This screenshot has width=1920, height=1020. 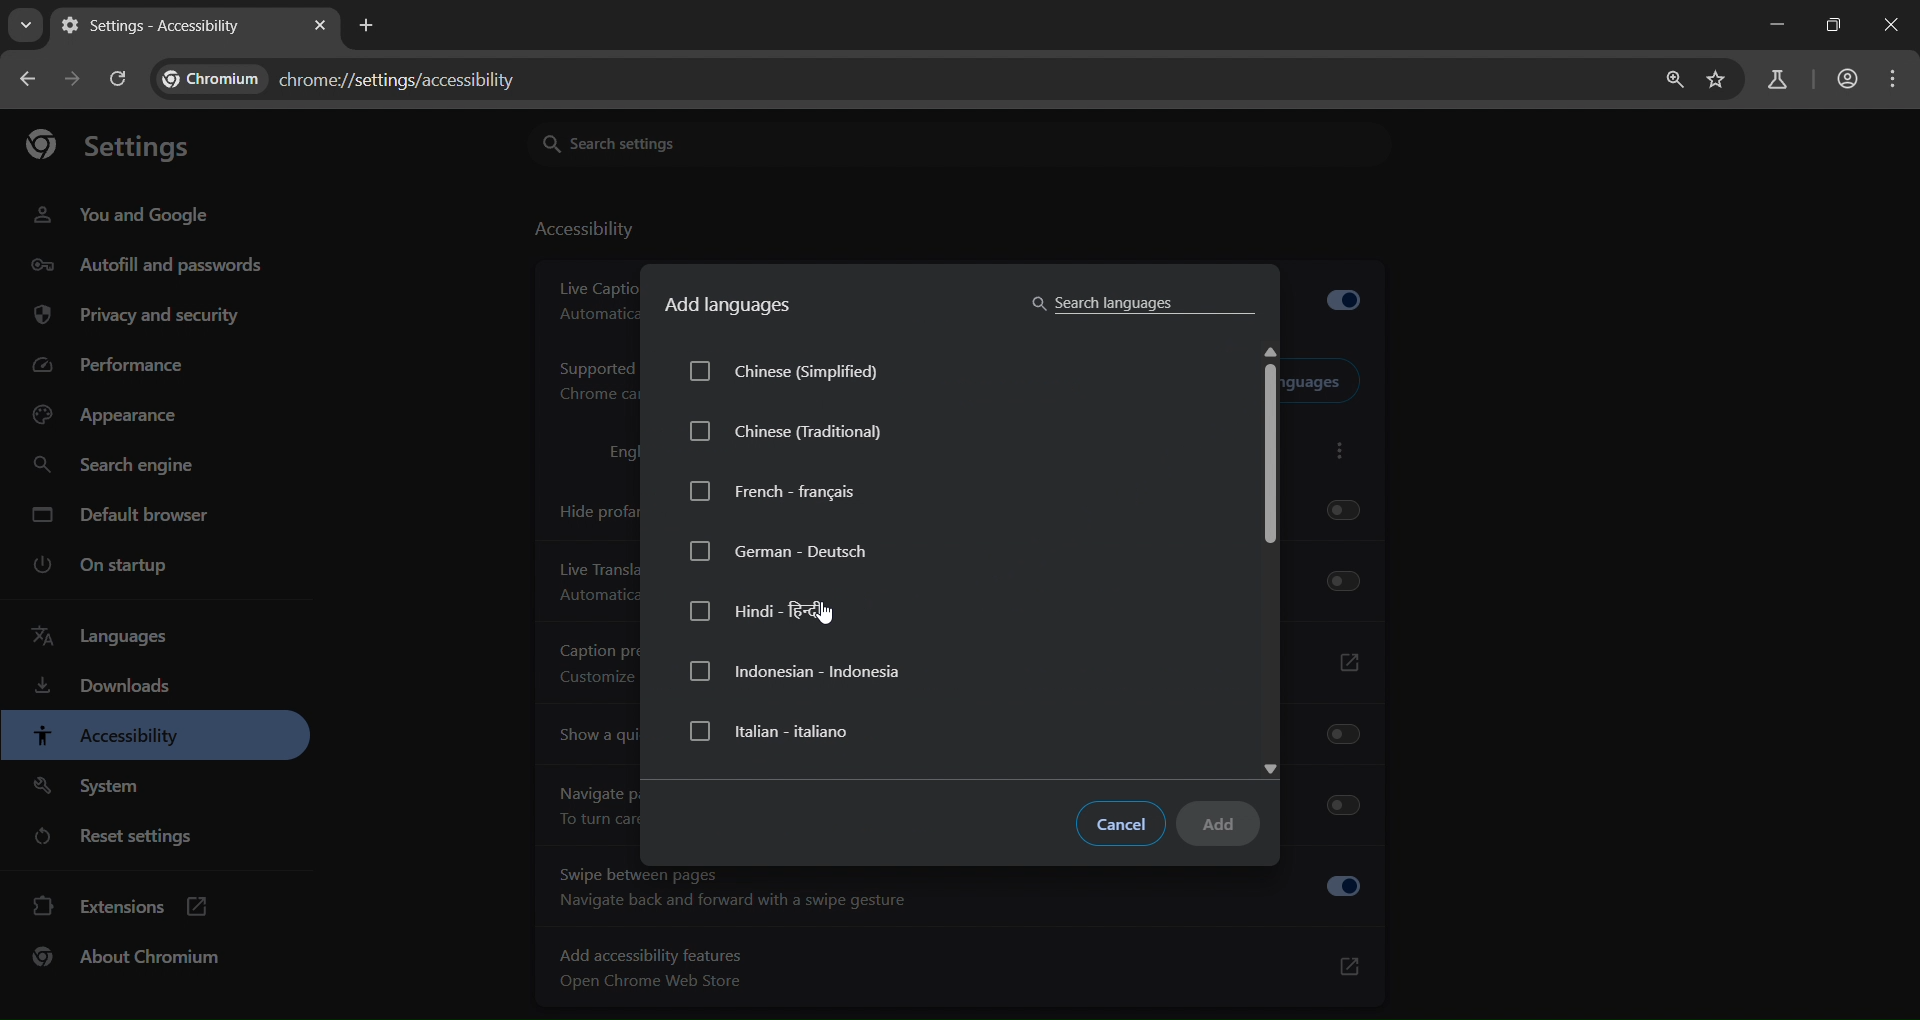 What do you see at coordinates (121, 146) in the screenshot?
I see `settings` at bounding box center [121, 146].